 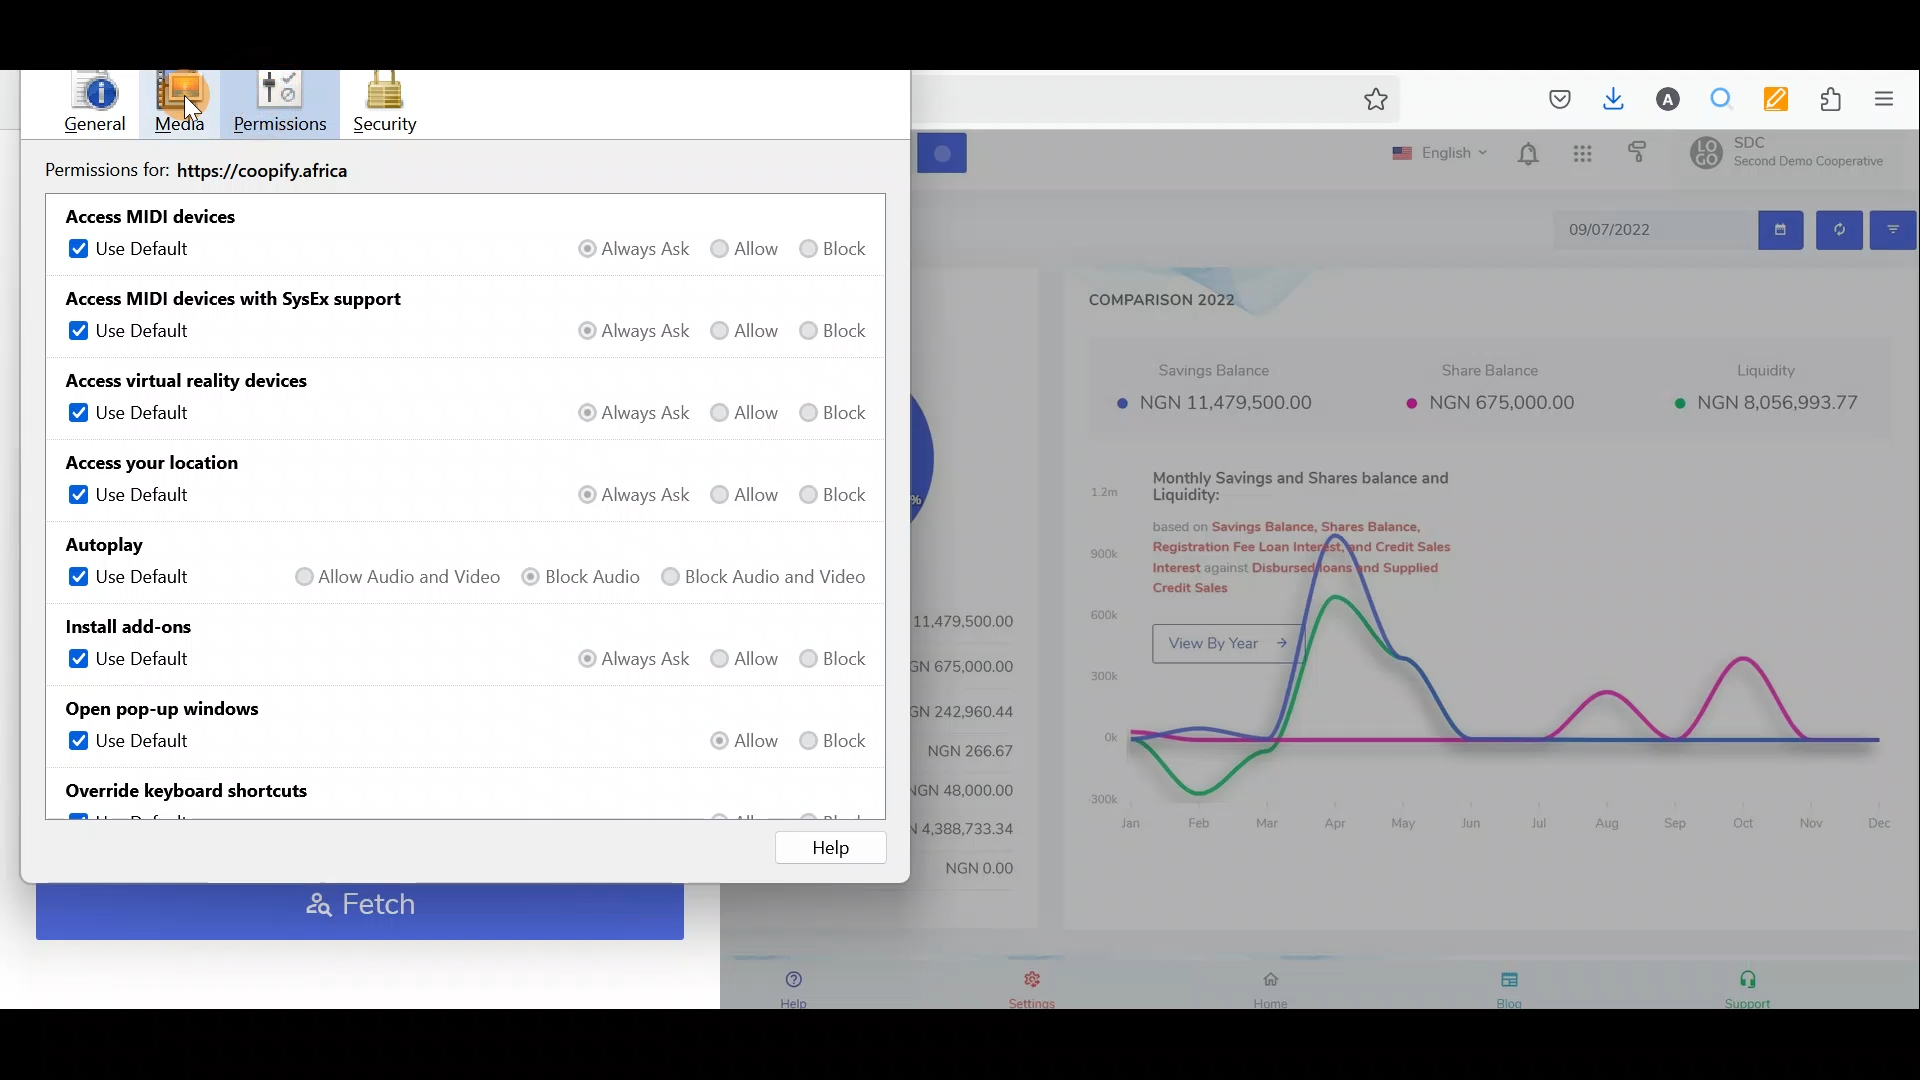 I want to click on Save to pocket, so click(x=1552, y=100).